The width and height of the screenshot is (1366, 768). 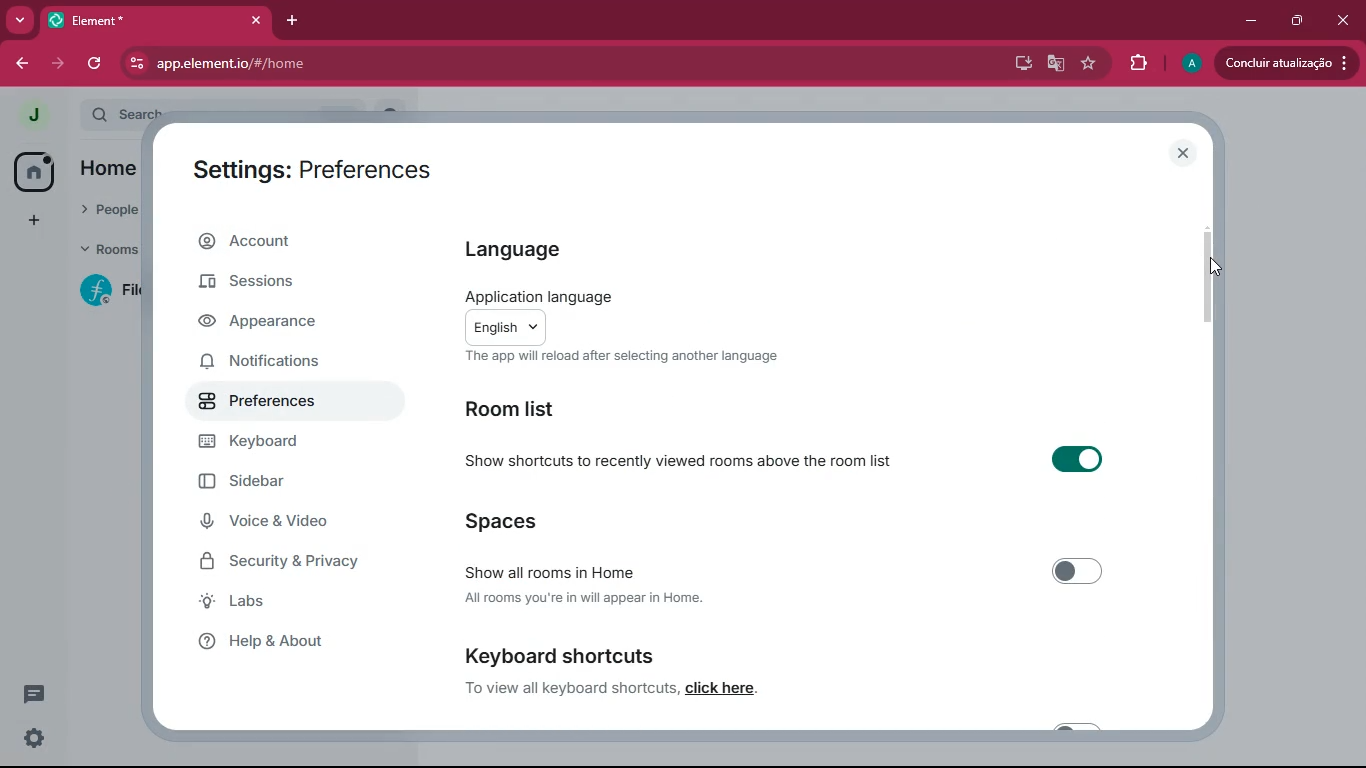 I want to click on more, so click(x=20, y=21).